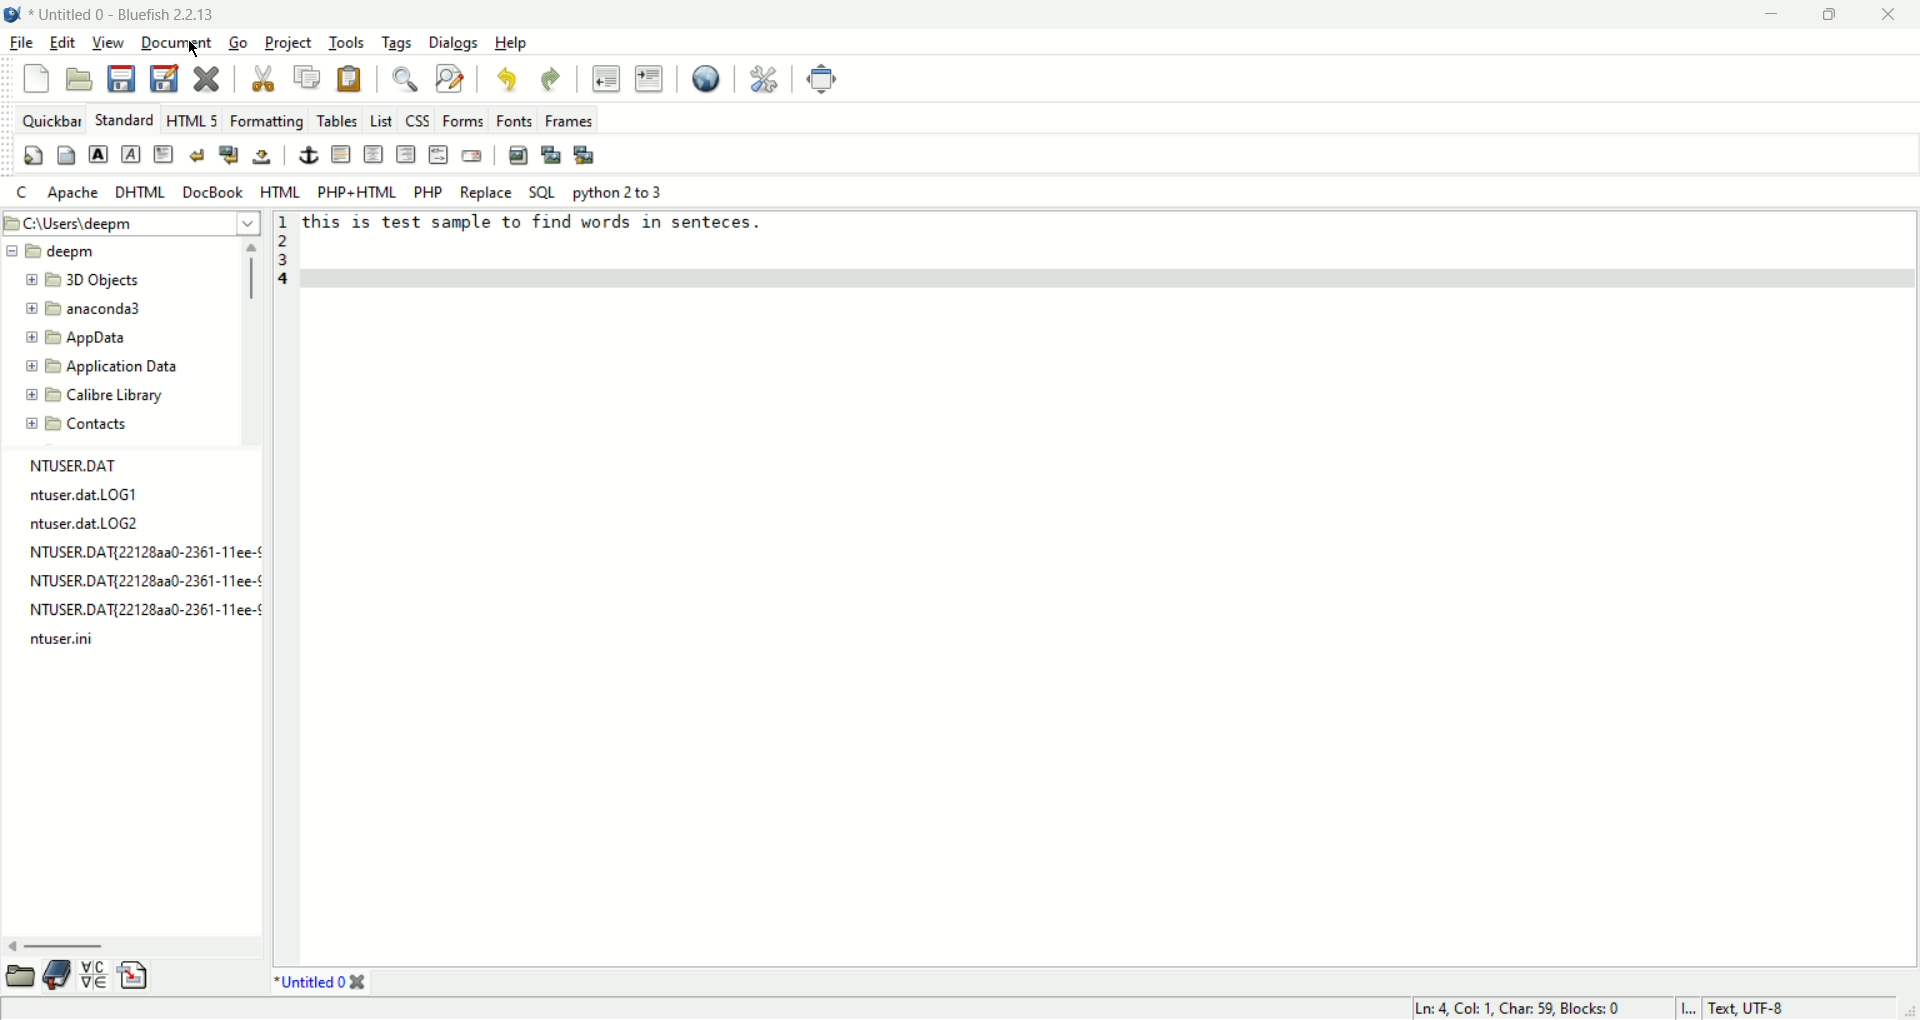 This screenshot has height=1020, width=1920. Describe the element at coordinates (130, 12) in the screenshot. I see `* Untitled 0 - Bluefish 2. 2. 13 ` at that location.